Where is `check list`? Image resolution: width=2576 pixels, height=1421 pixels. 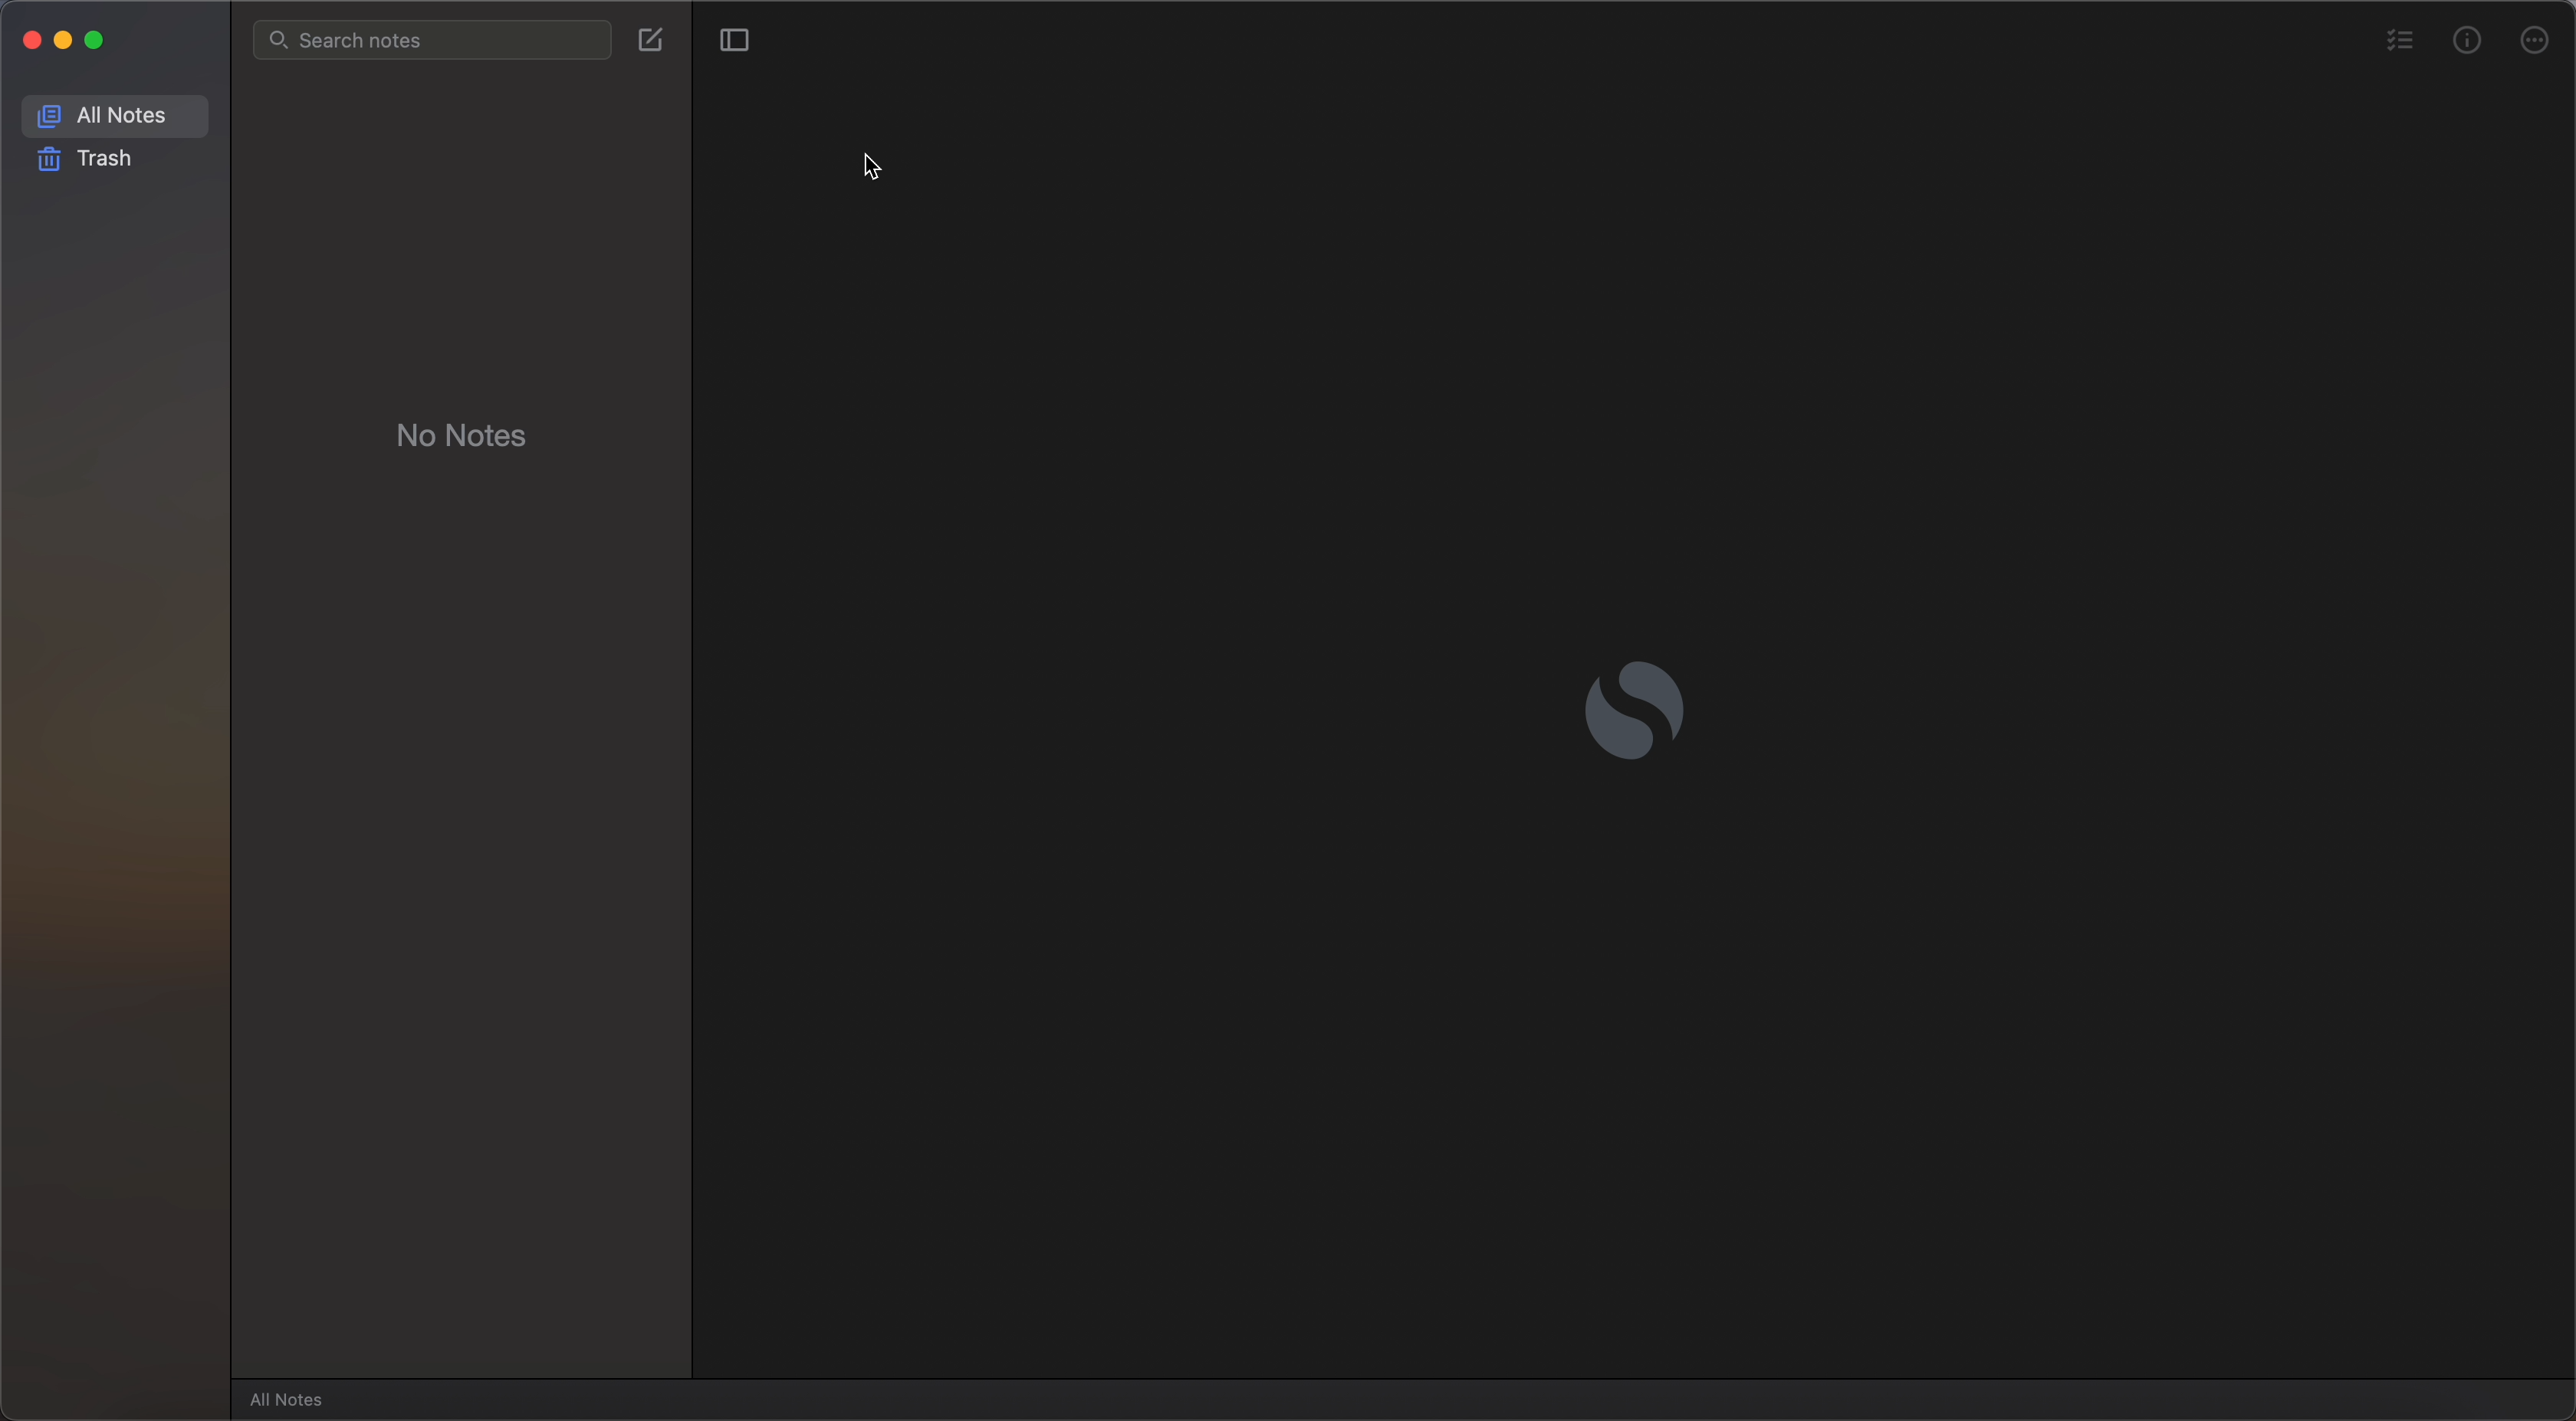 check list is located at coordinates (2397, 42).